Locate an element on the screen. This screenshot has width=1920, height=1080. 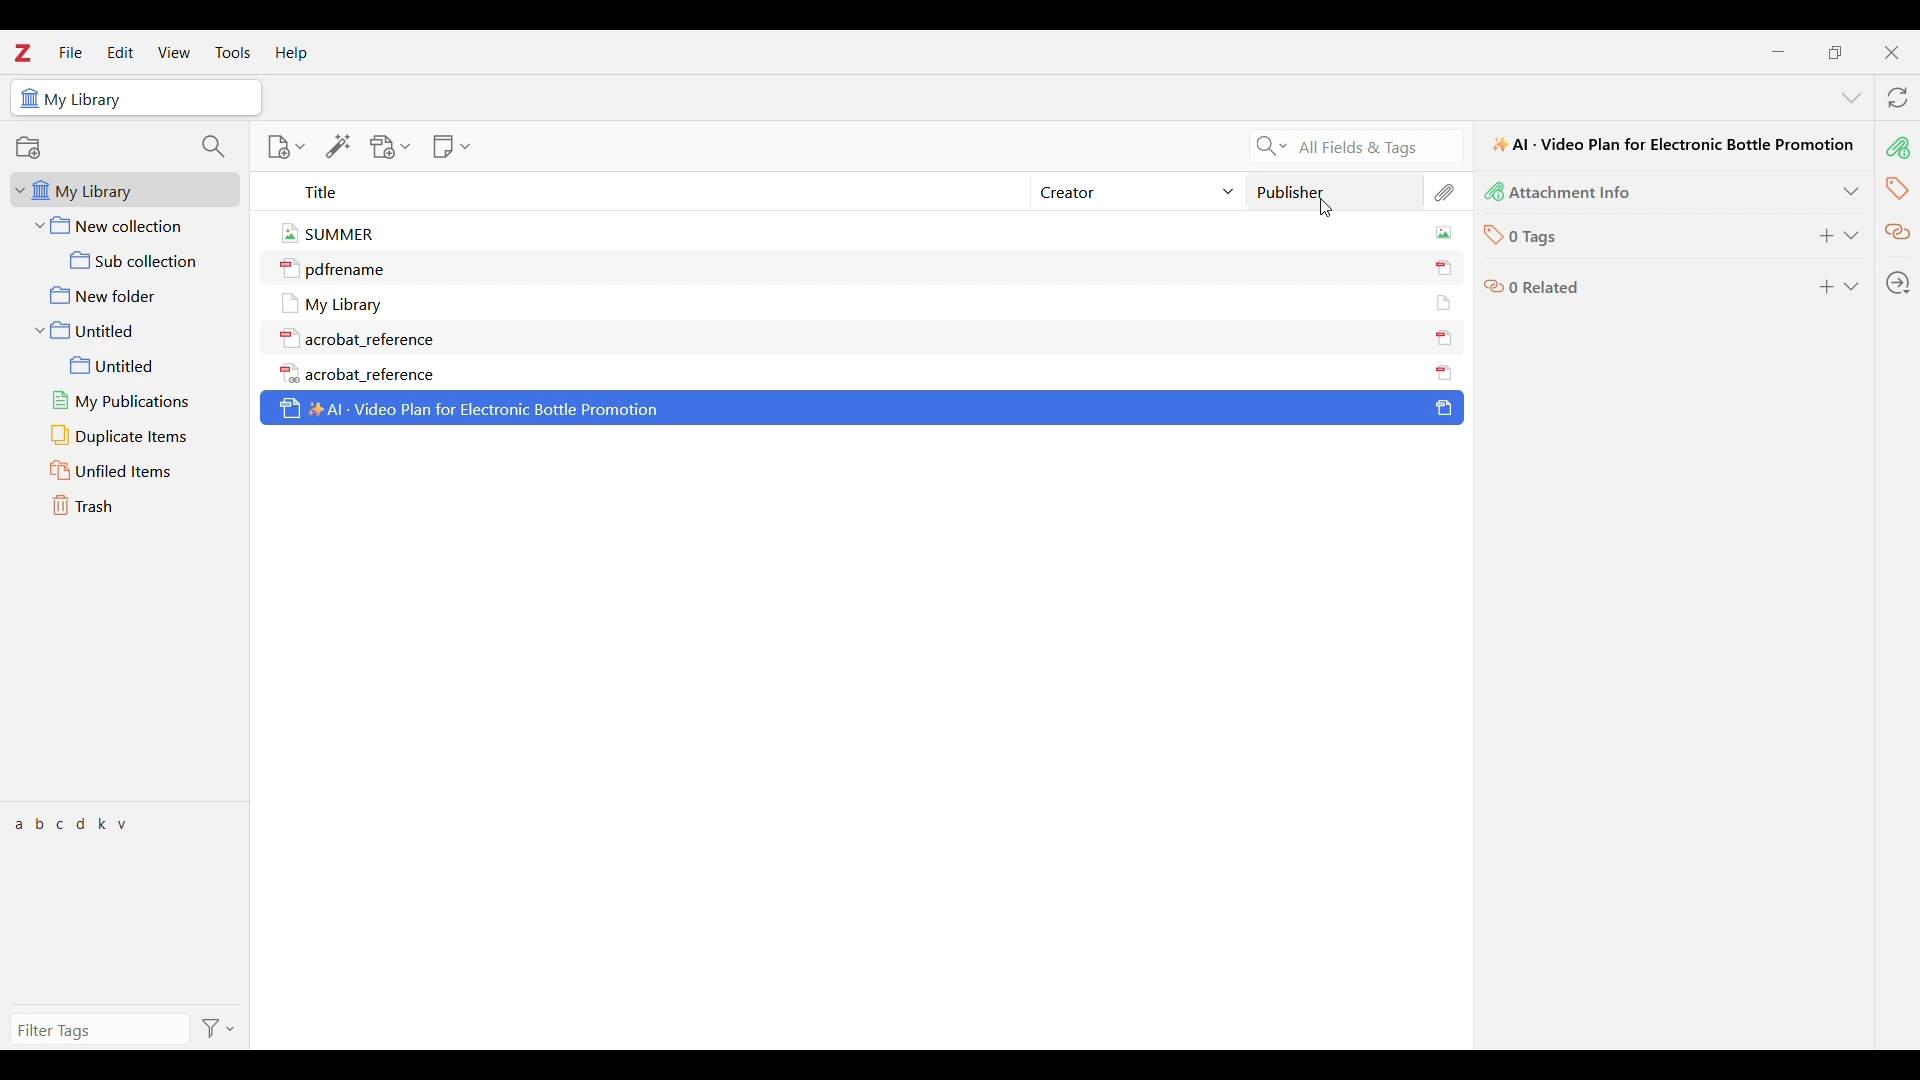
Locate is located at coordinates (1897, 283).